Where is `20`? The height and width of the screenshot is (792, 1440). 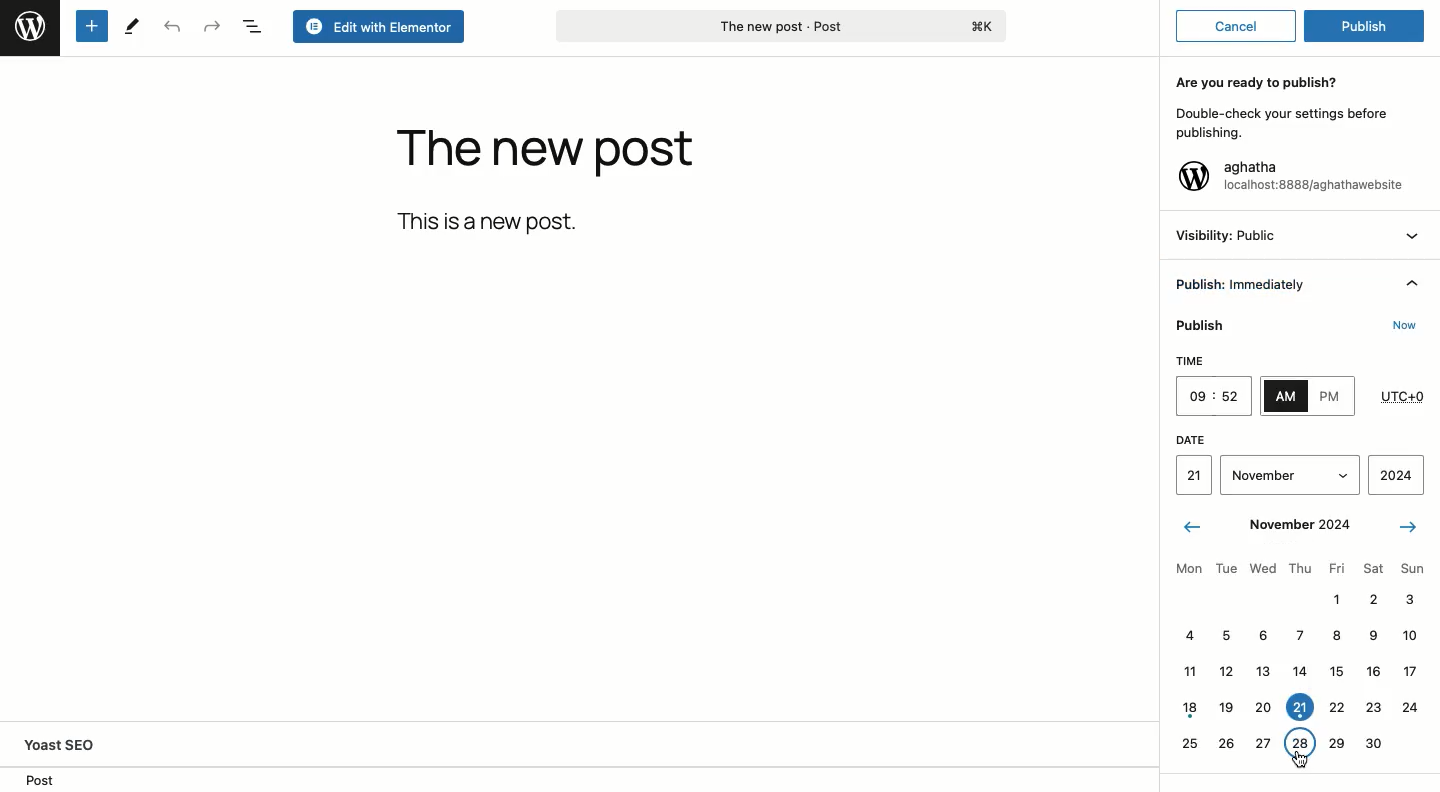
20 is located at coordinates (1261, 707).